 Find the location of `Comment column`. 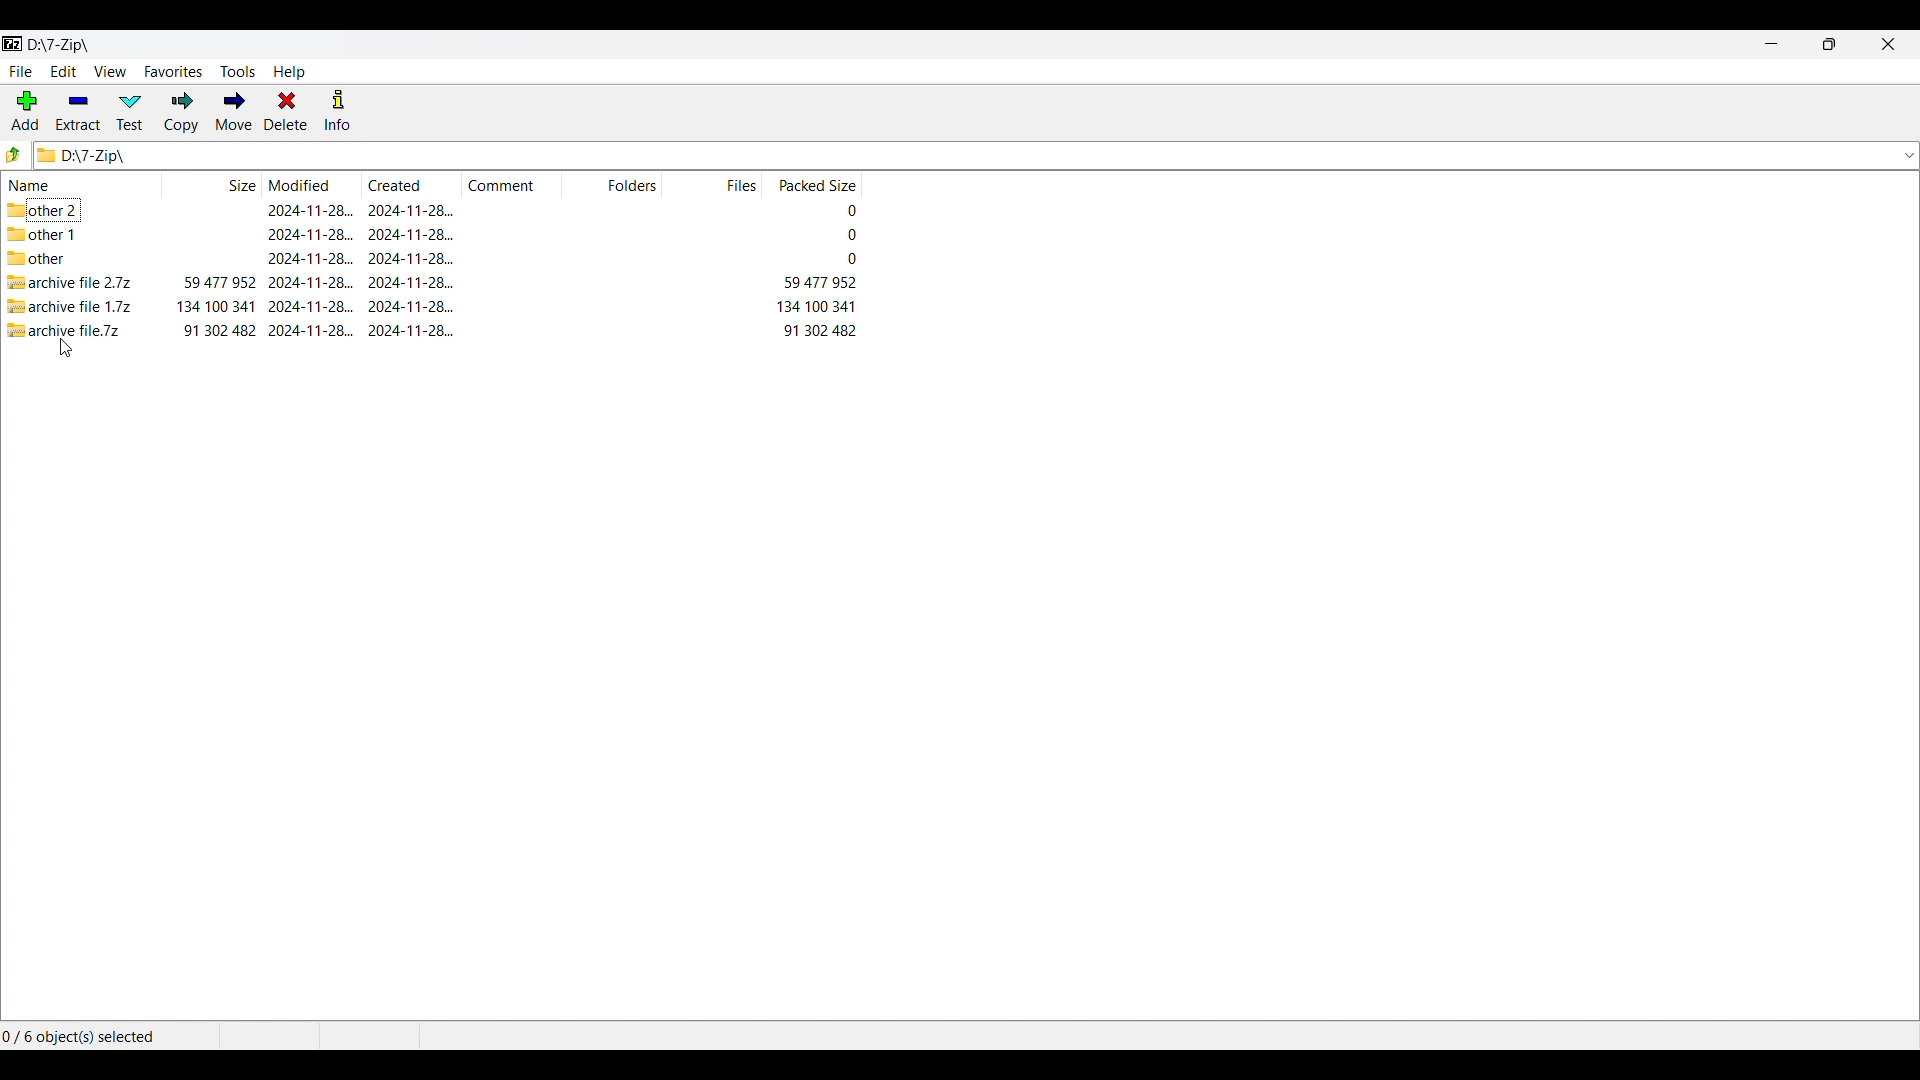

Comment column is located at coordinates (513, 183).